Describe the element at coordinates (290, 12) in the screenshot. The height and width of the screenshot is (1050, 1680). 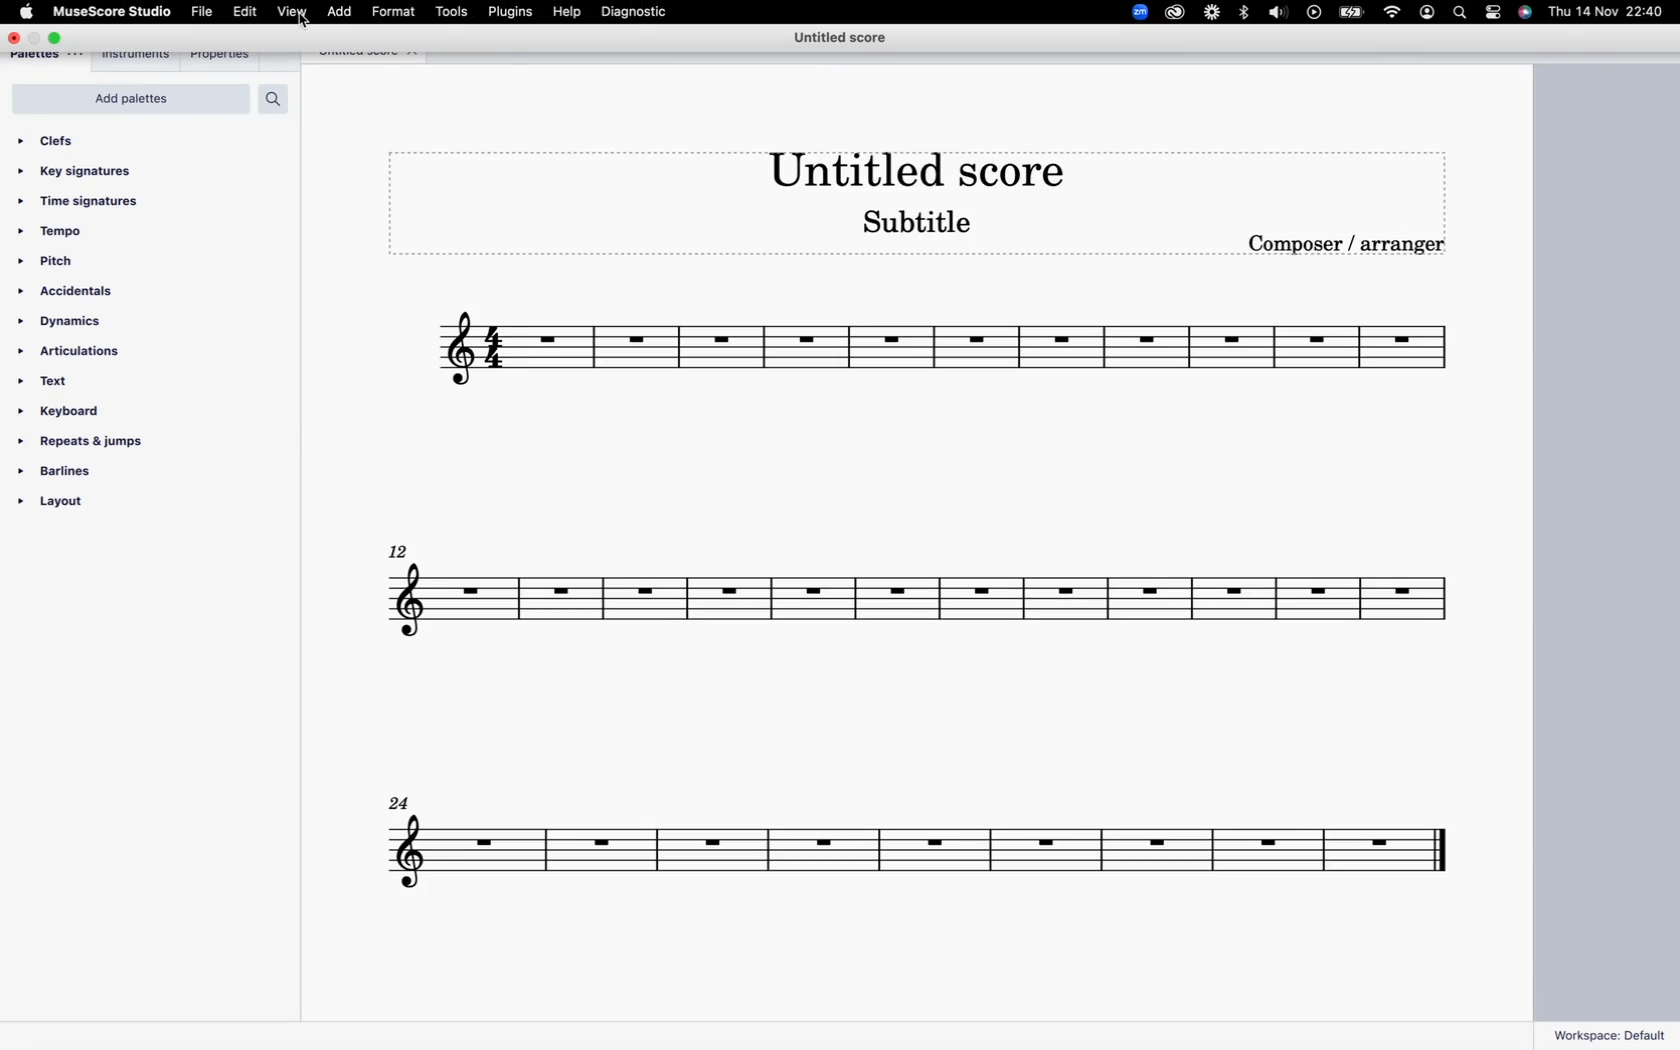
I see `view` at that location.